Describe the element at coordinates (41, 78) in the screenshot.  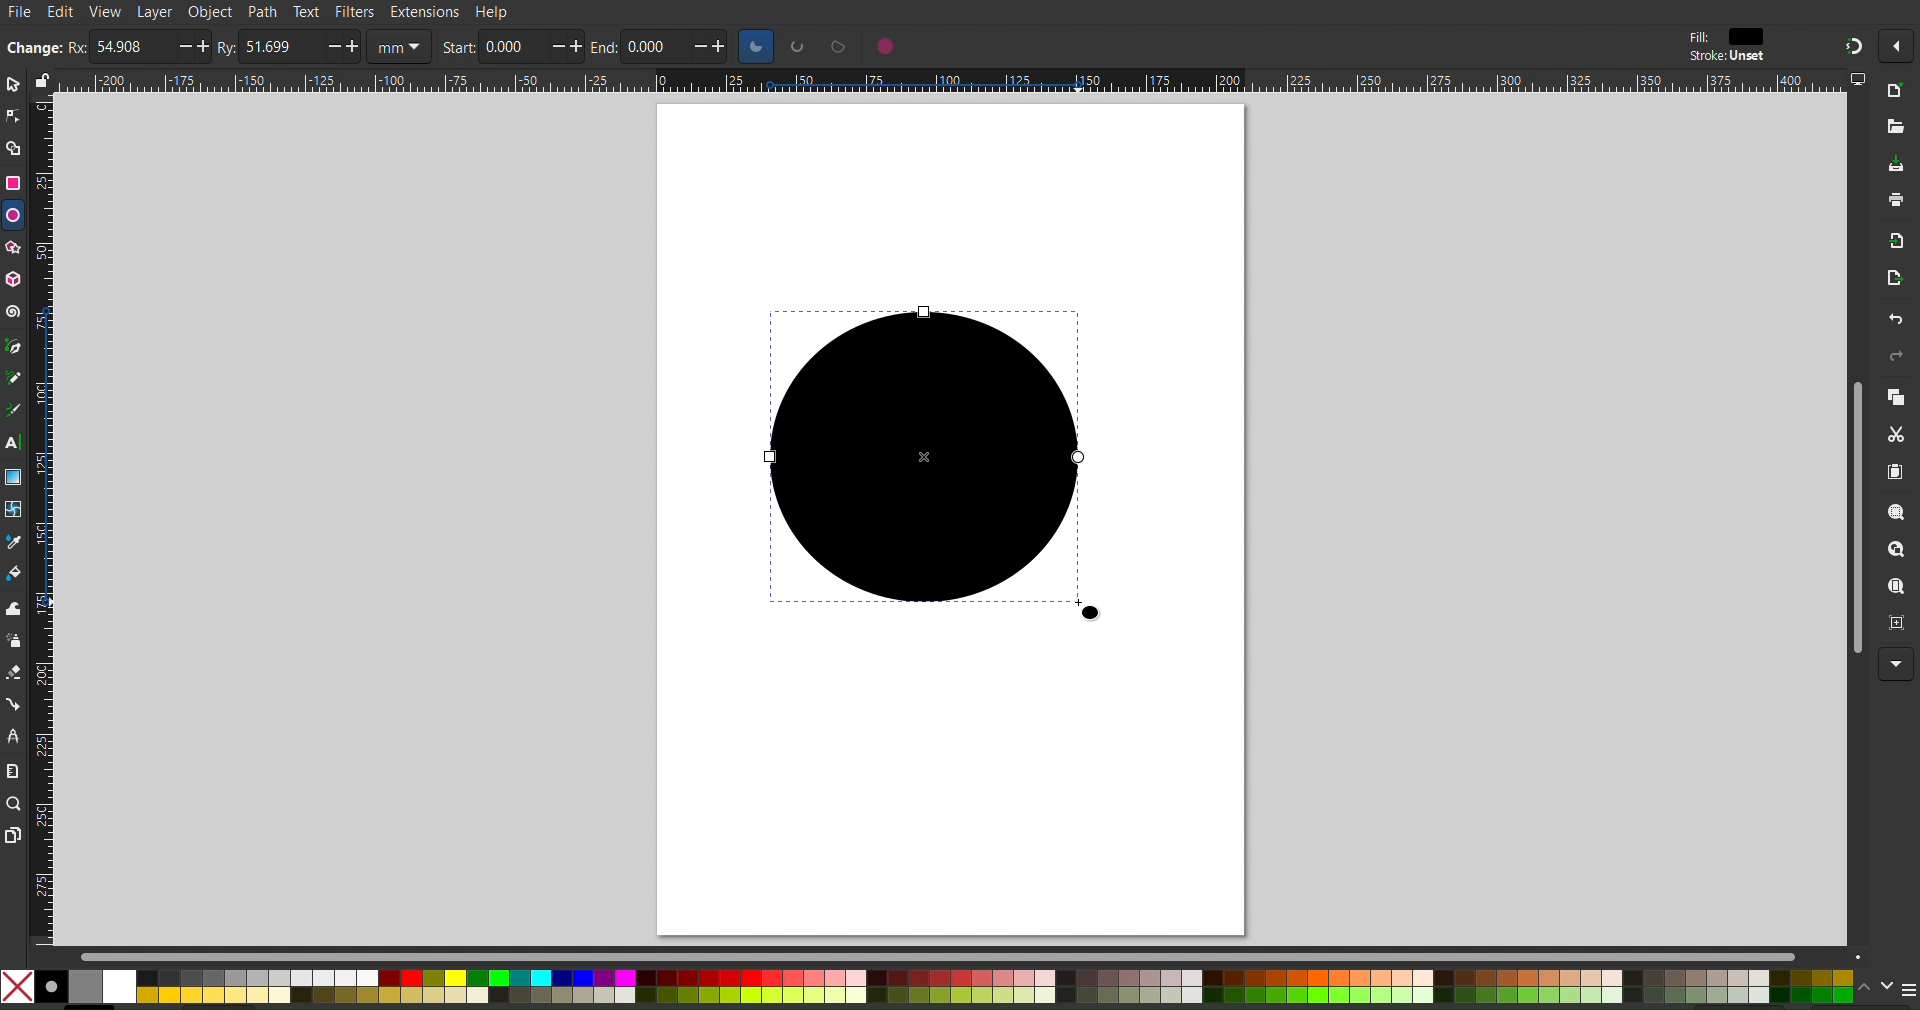
I see `lock` at that location.